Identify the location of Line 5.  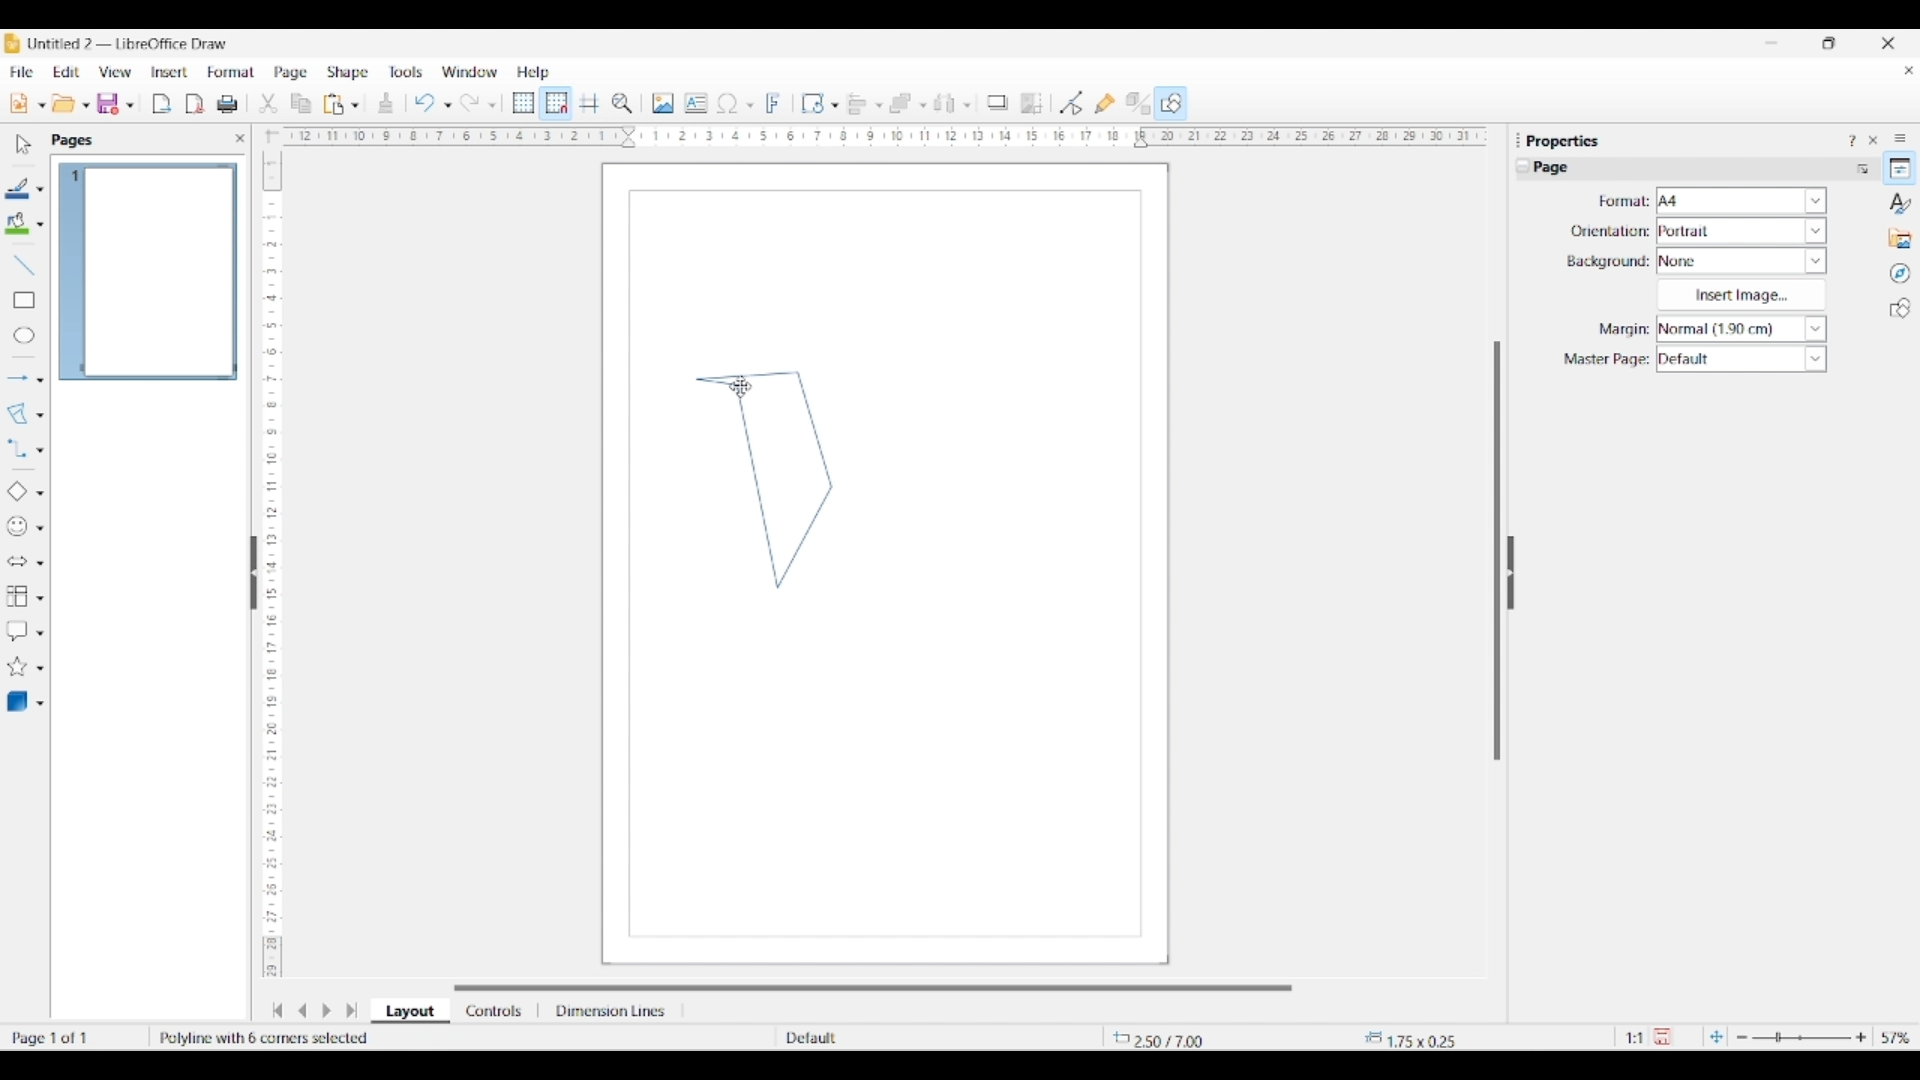
(718, 384).